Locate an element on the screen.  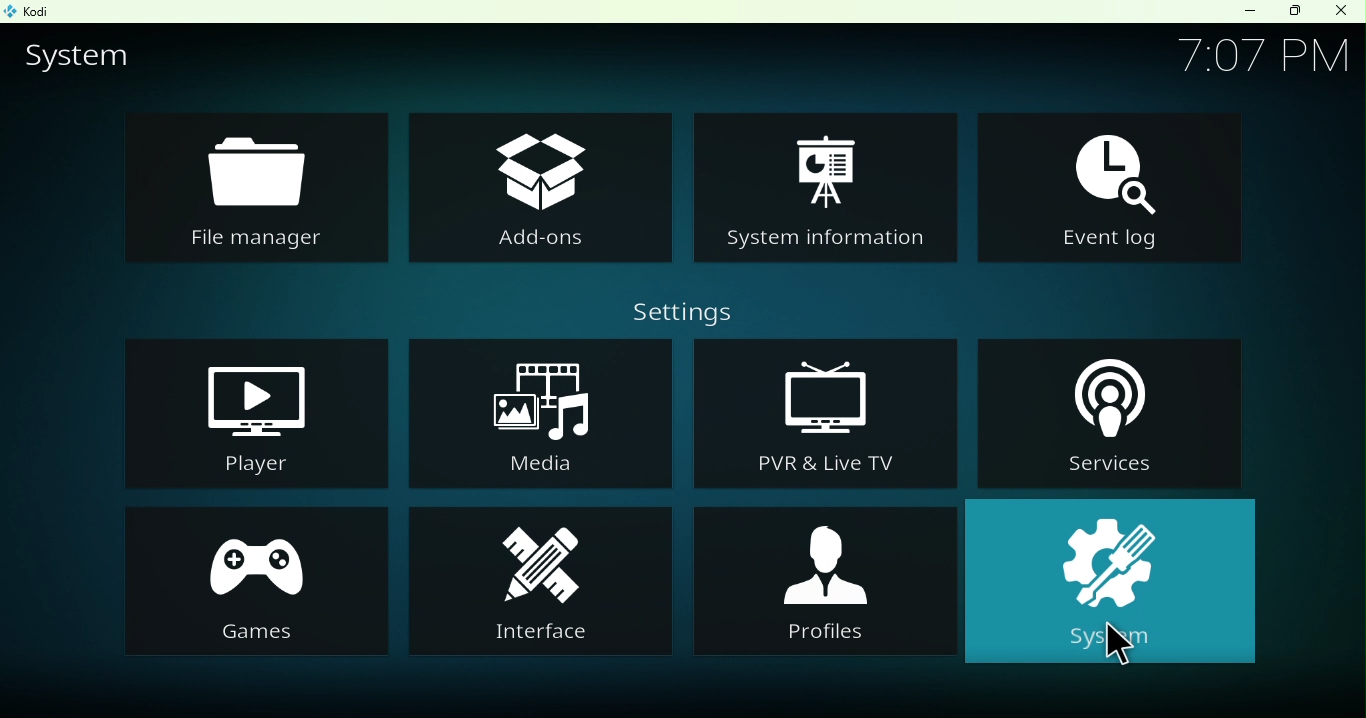
crusor is located at coordinates (1118, 647).